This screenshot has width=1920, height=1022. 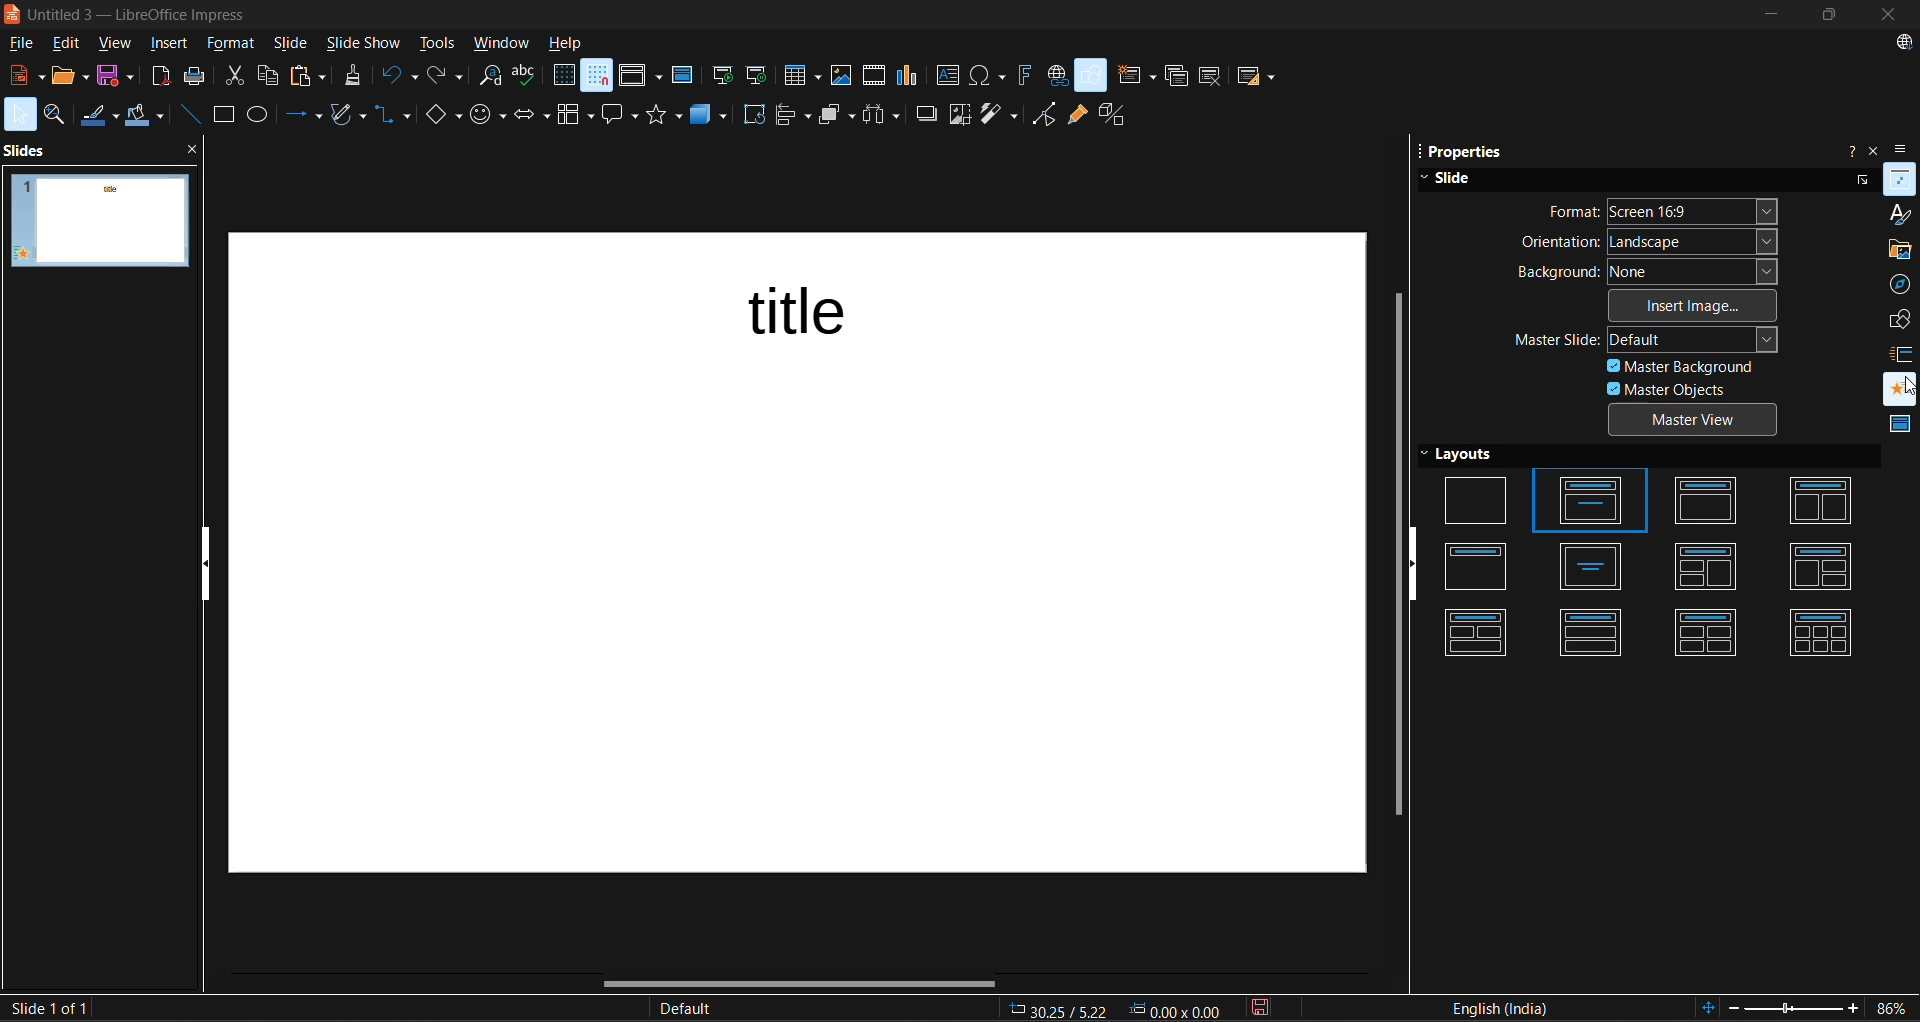 I want to click on toggle point edit mode, so click(x=1047, y=115).